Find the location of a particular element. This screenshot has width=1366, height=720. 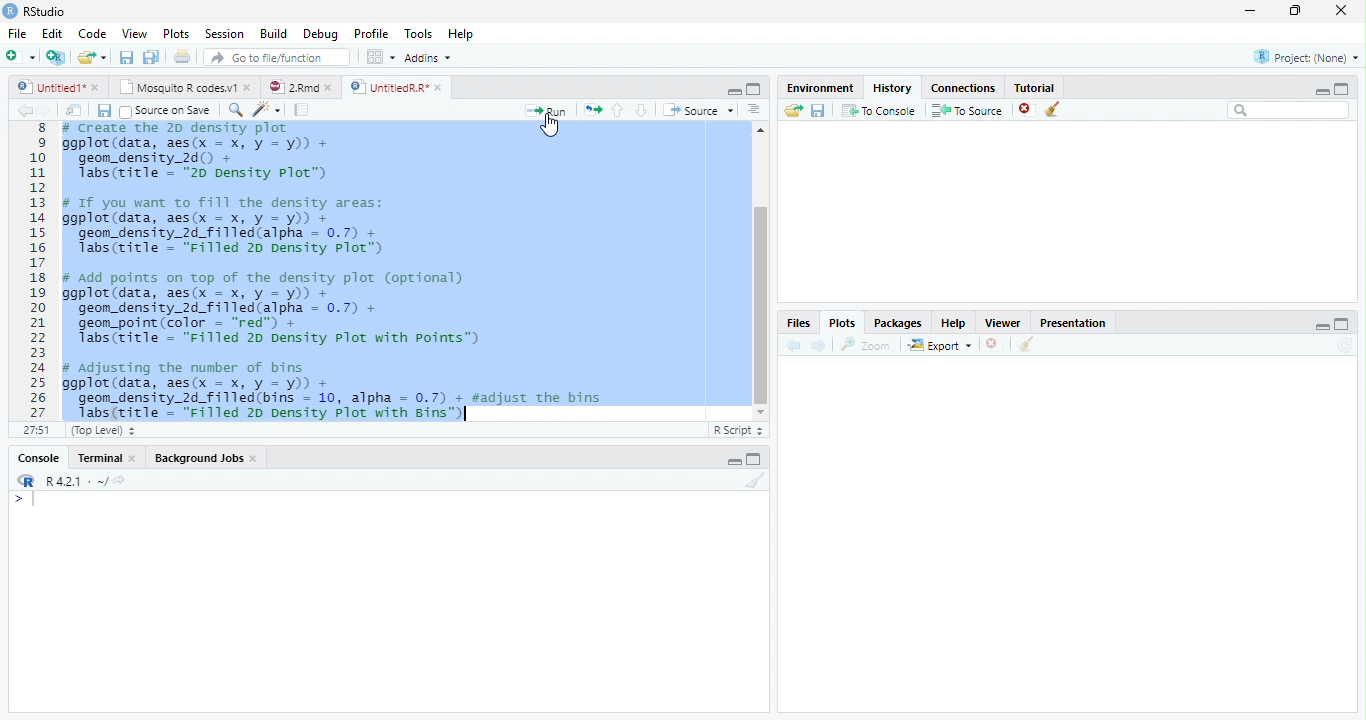

Debug is located at coordinates (321, 35).